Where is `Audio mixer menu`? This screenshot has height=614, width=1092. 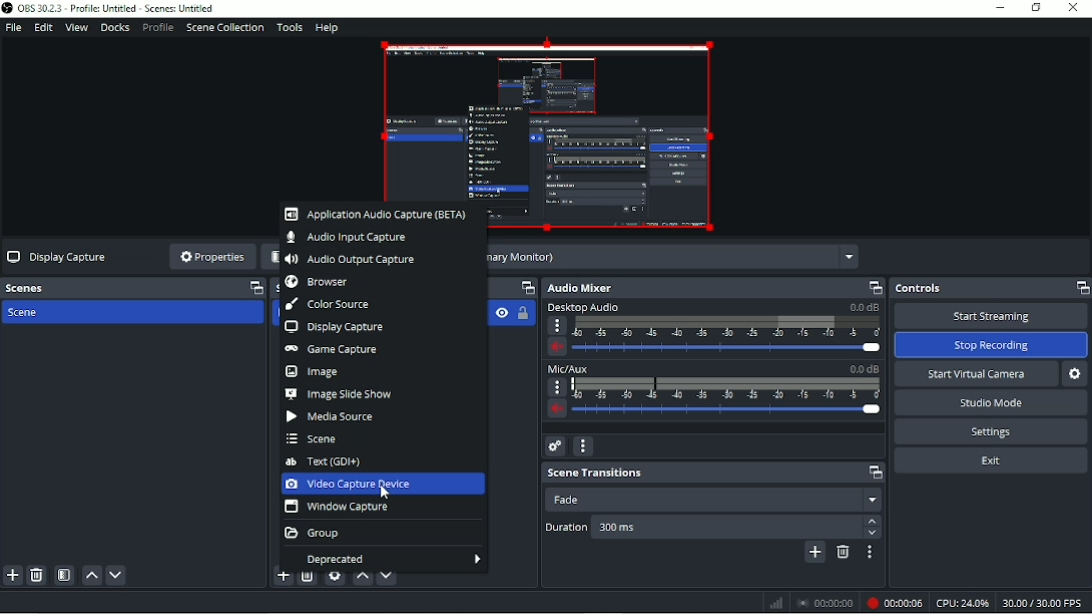 Audio mixer menu is located at coordinates (583, 447).